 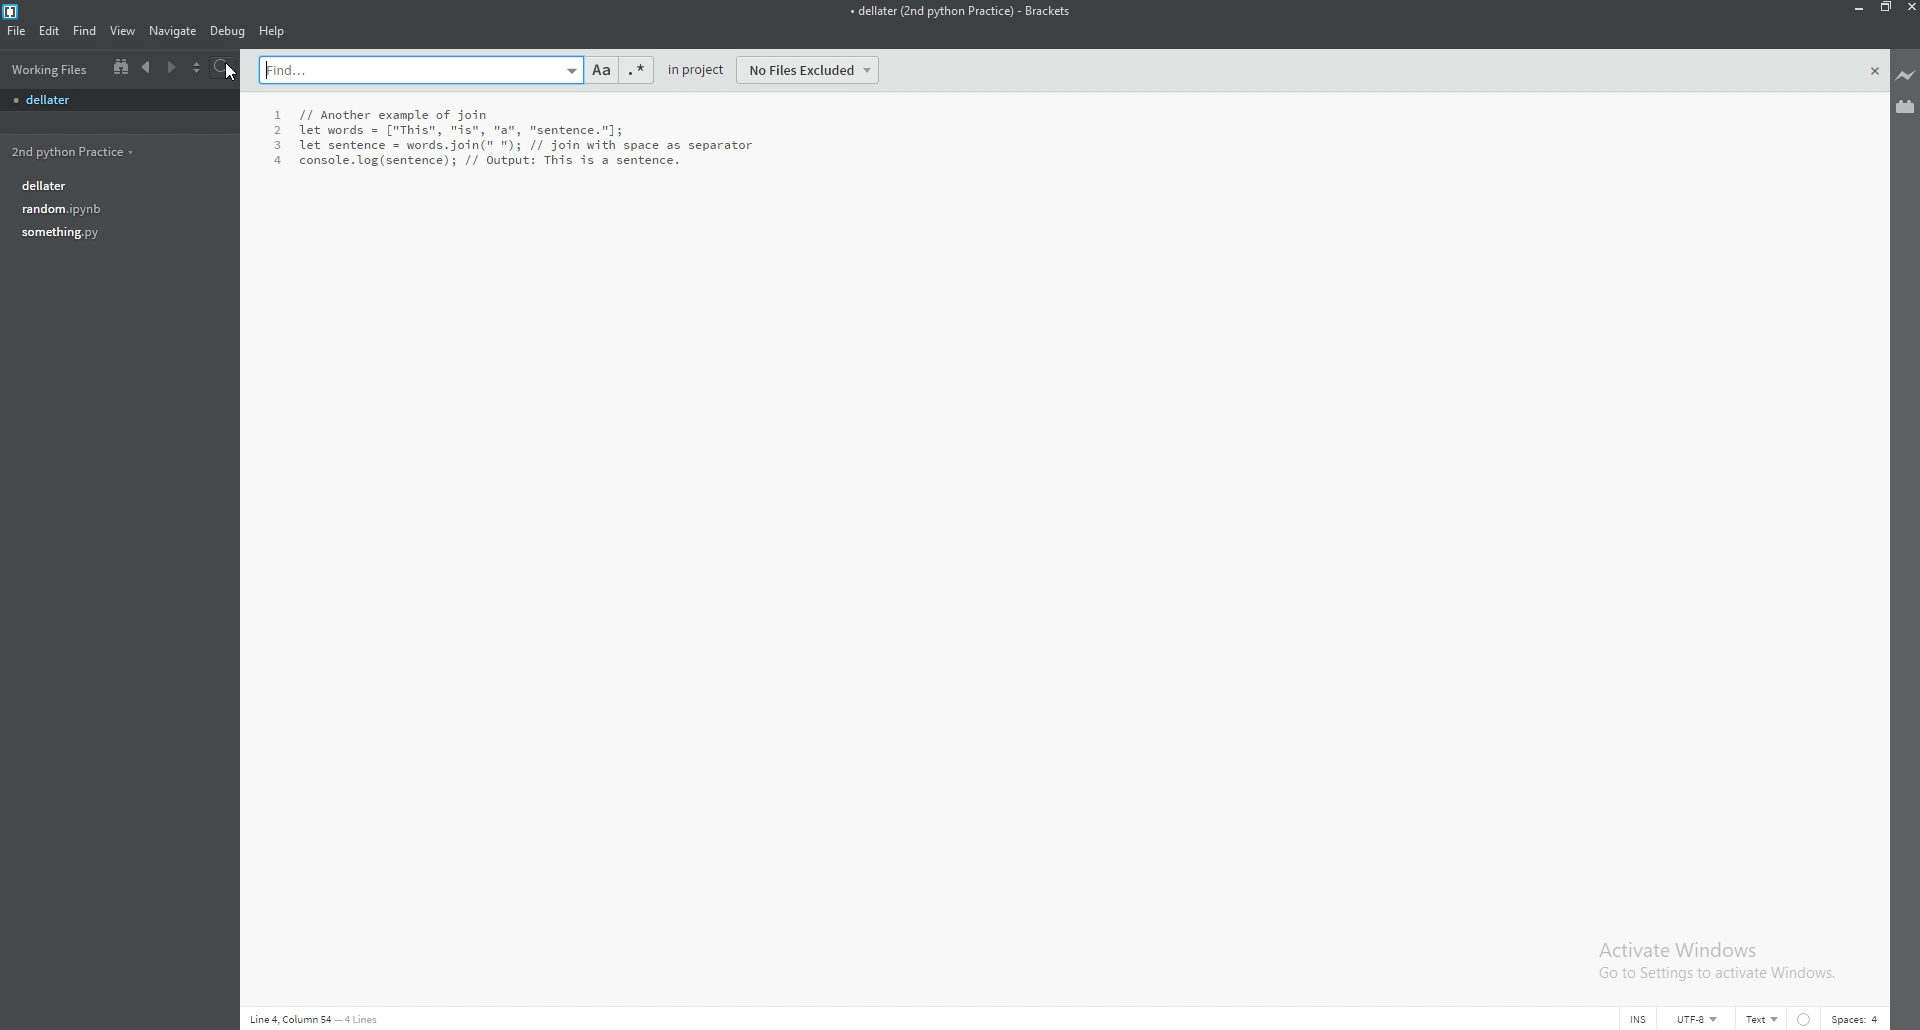 I want to click on find, so click(x=84, y=31).